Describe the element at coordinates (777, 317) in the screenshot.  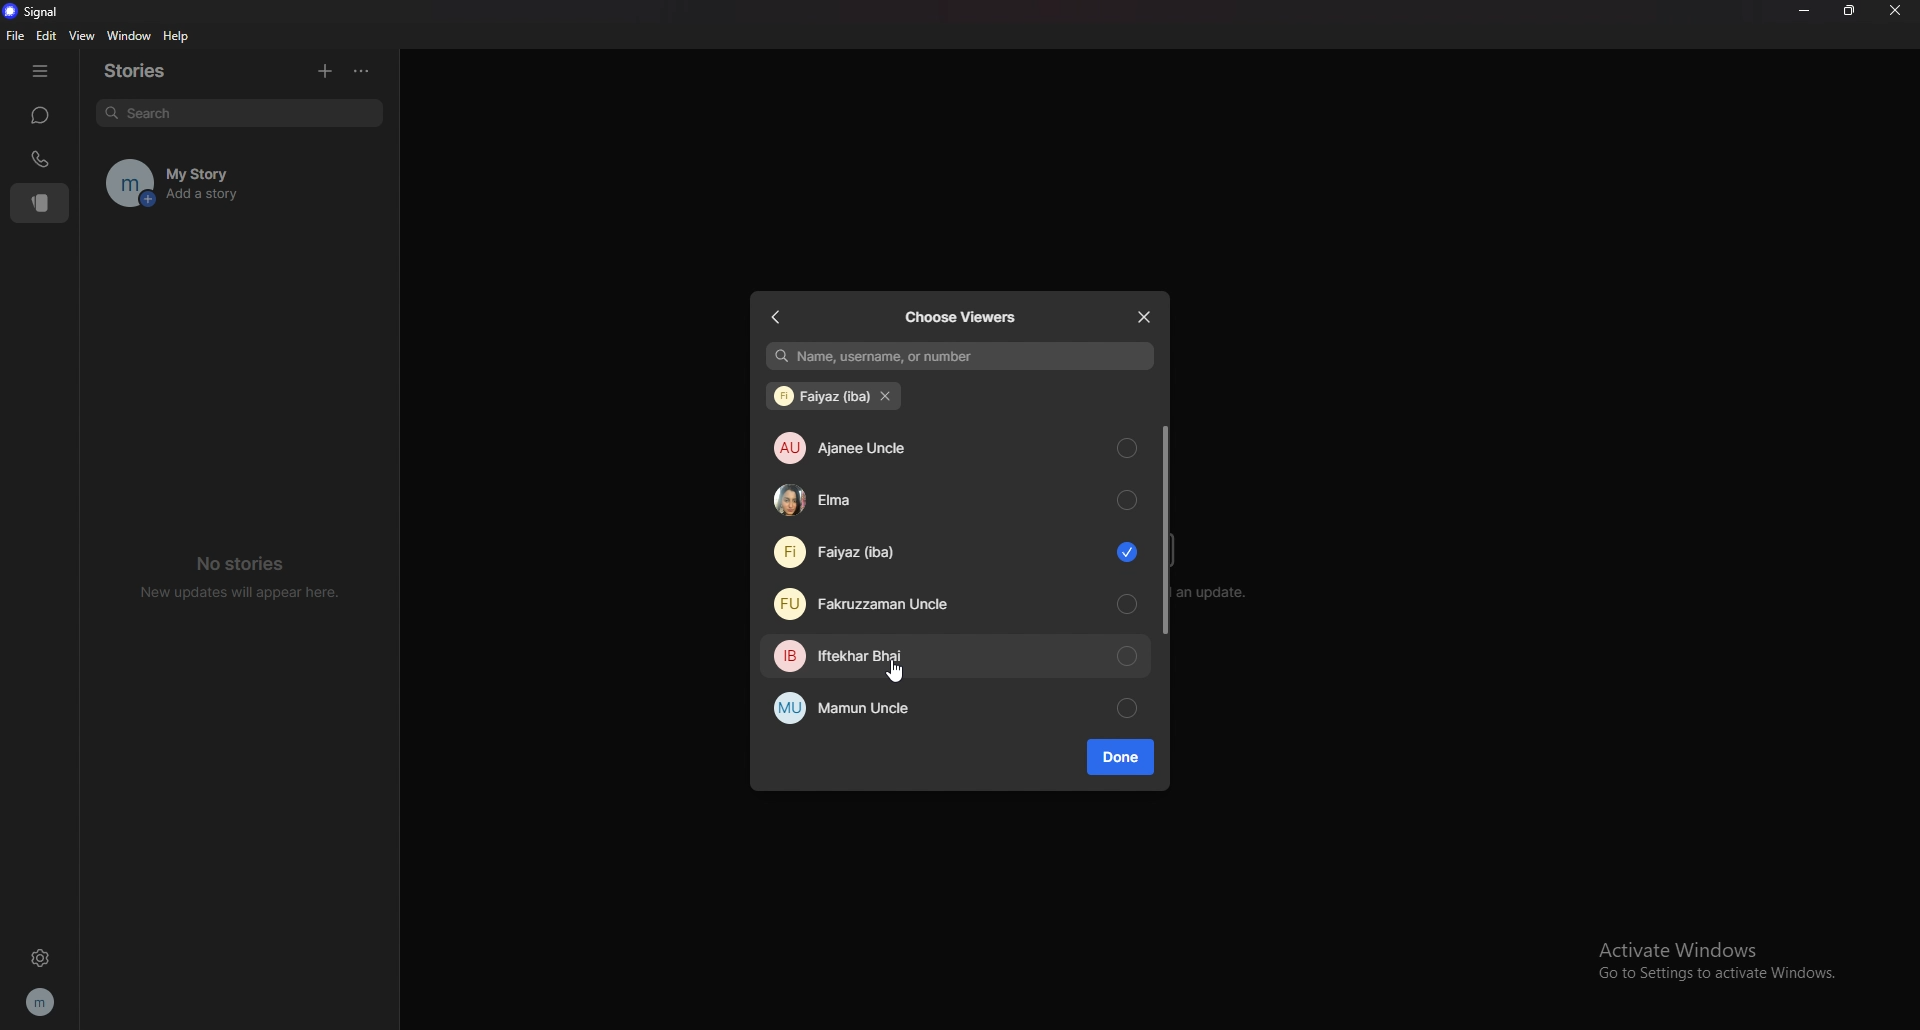
I see `back` at that location.